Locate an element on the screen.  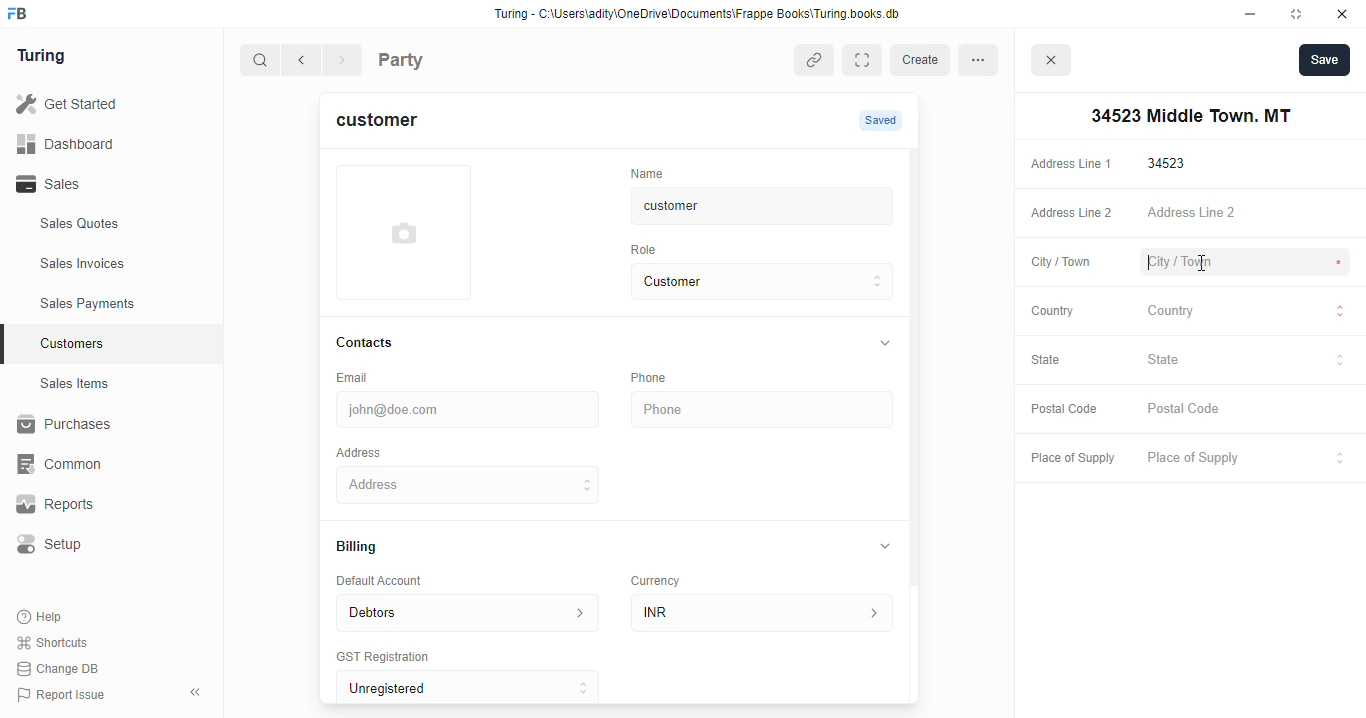
Saved is located at coordinates (883, 120).